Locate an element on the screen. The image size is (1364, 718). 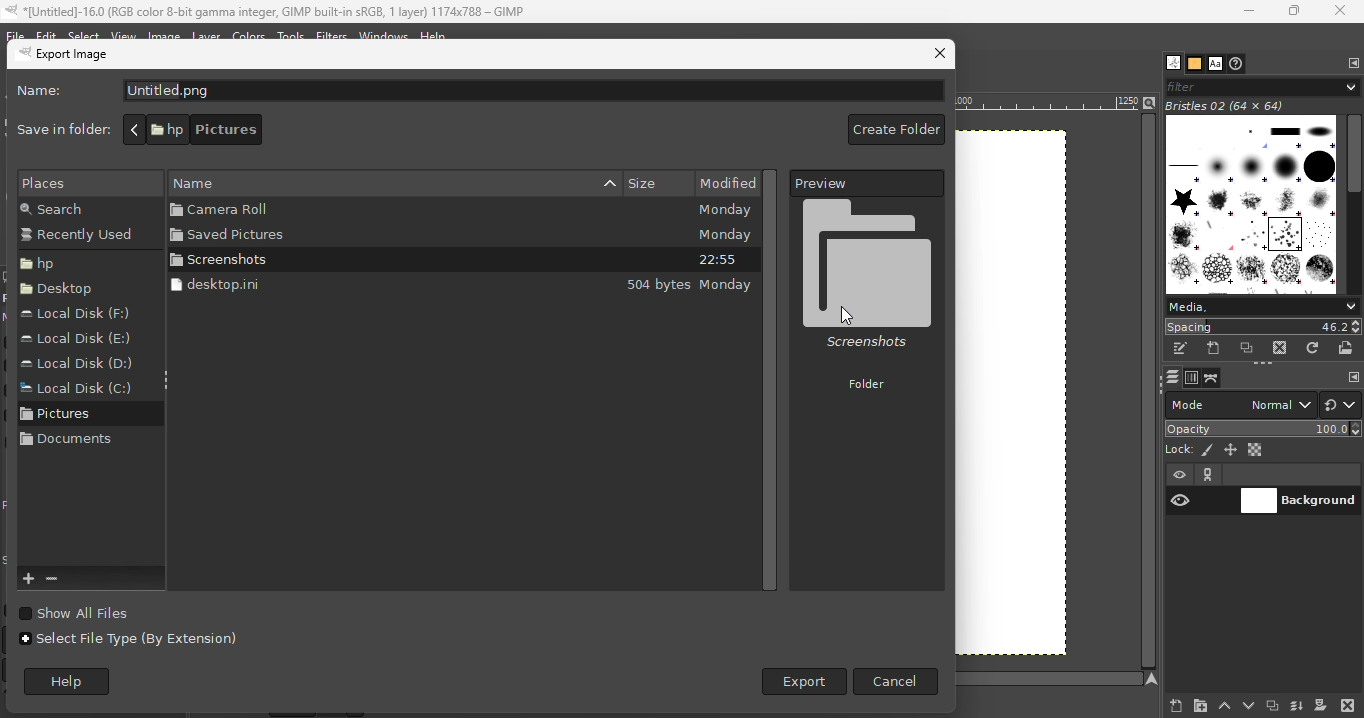
Select file type (by ectension) is located at coordinates (131, 646).